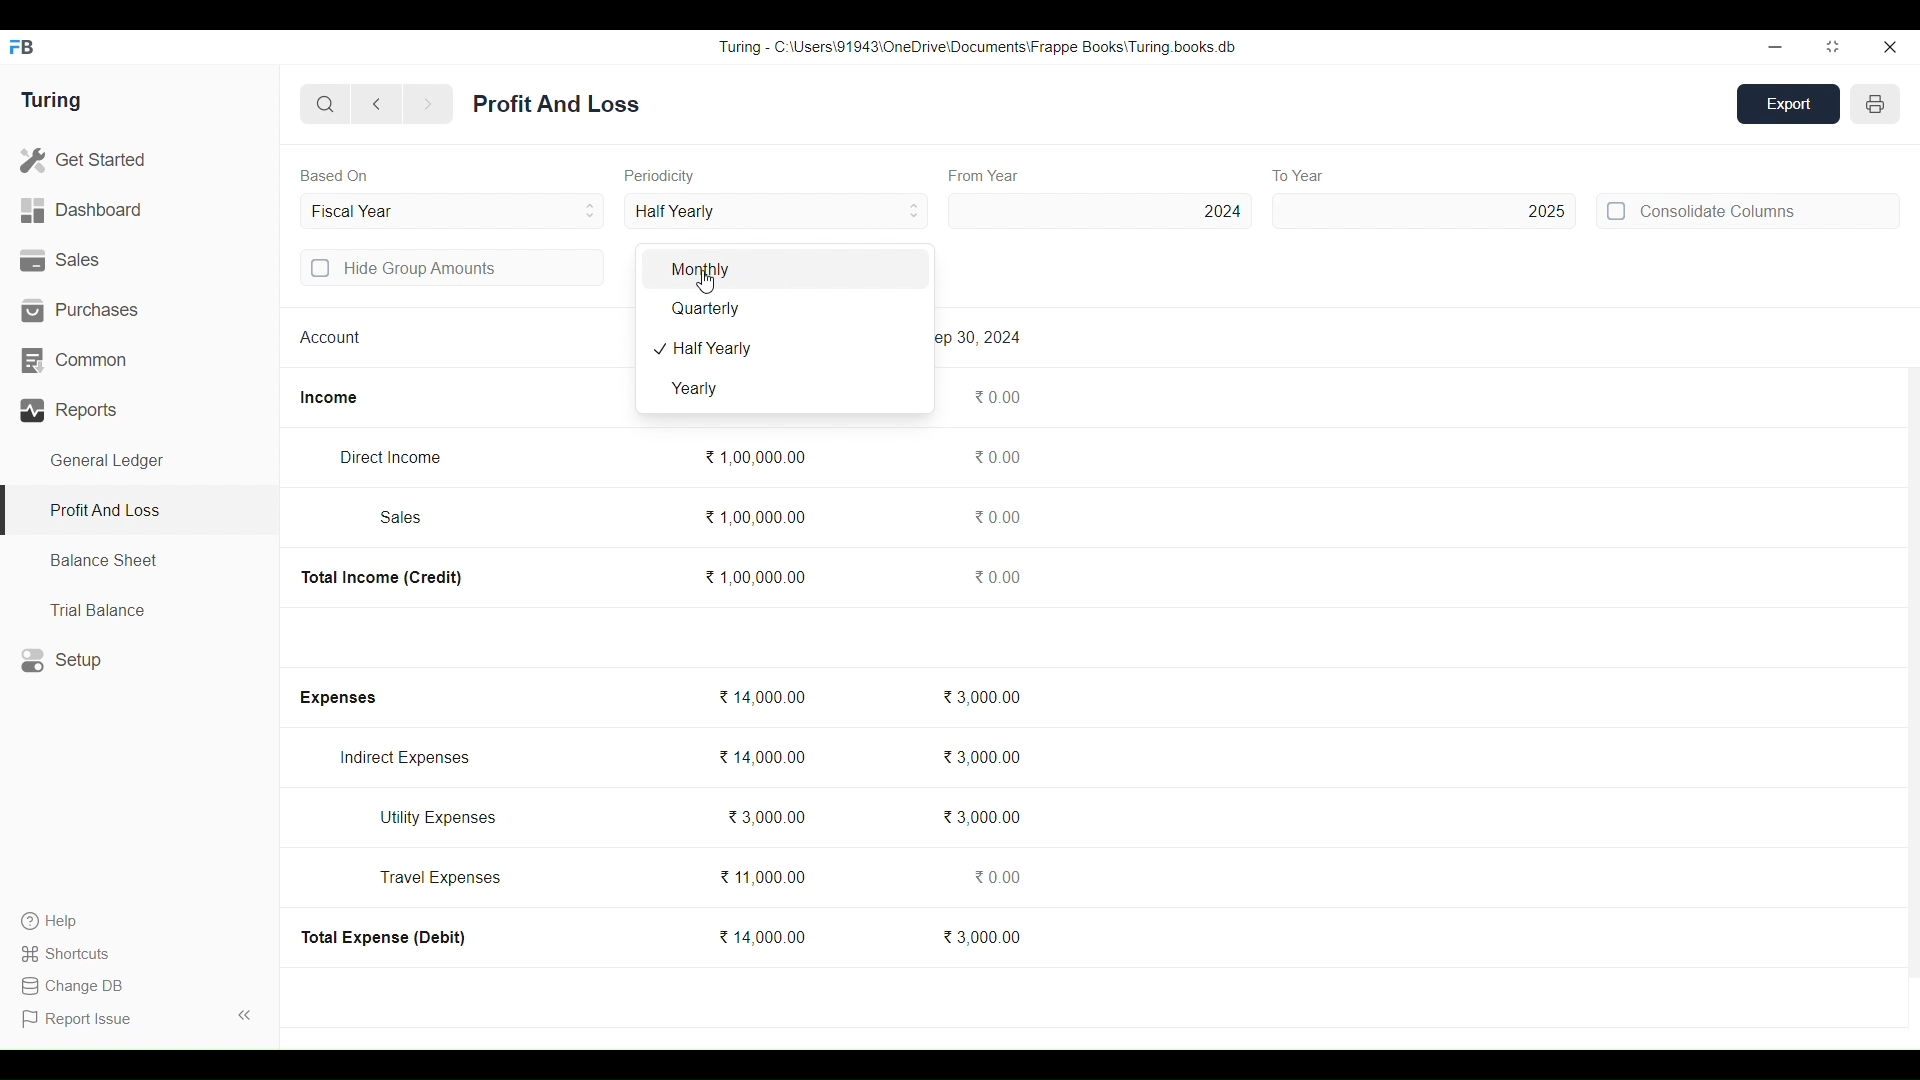  Describe the element at coordinates (982, 337) in the screenshot. I see `Sep 30, 2024` at that location.